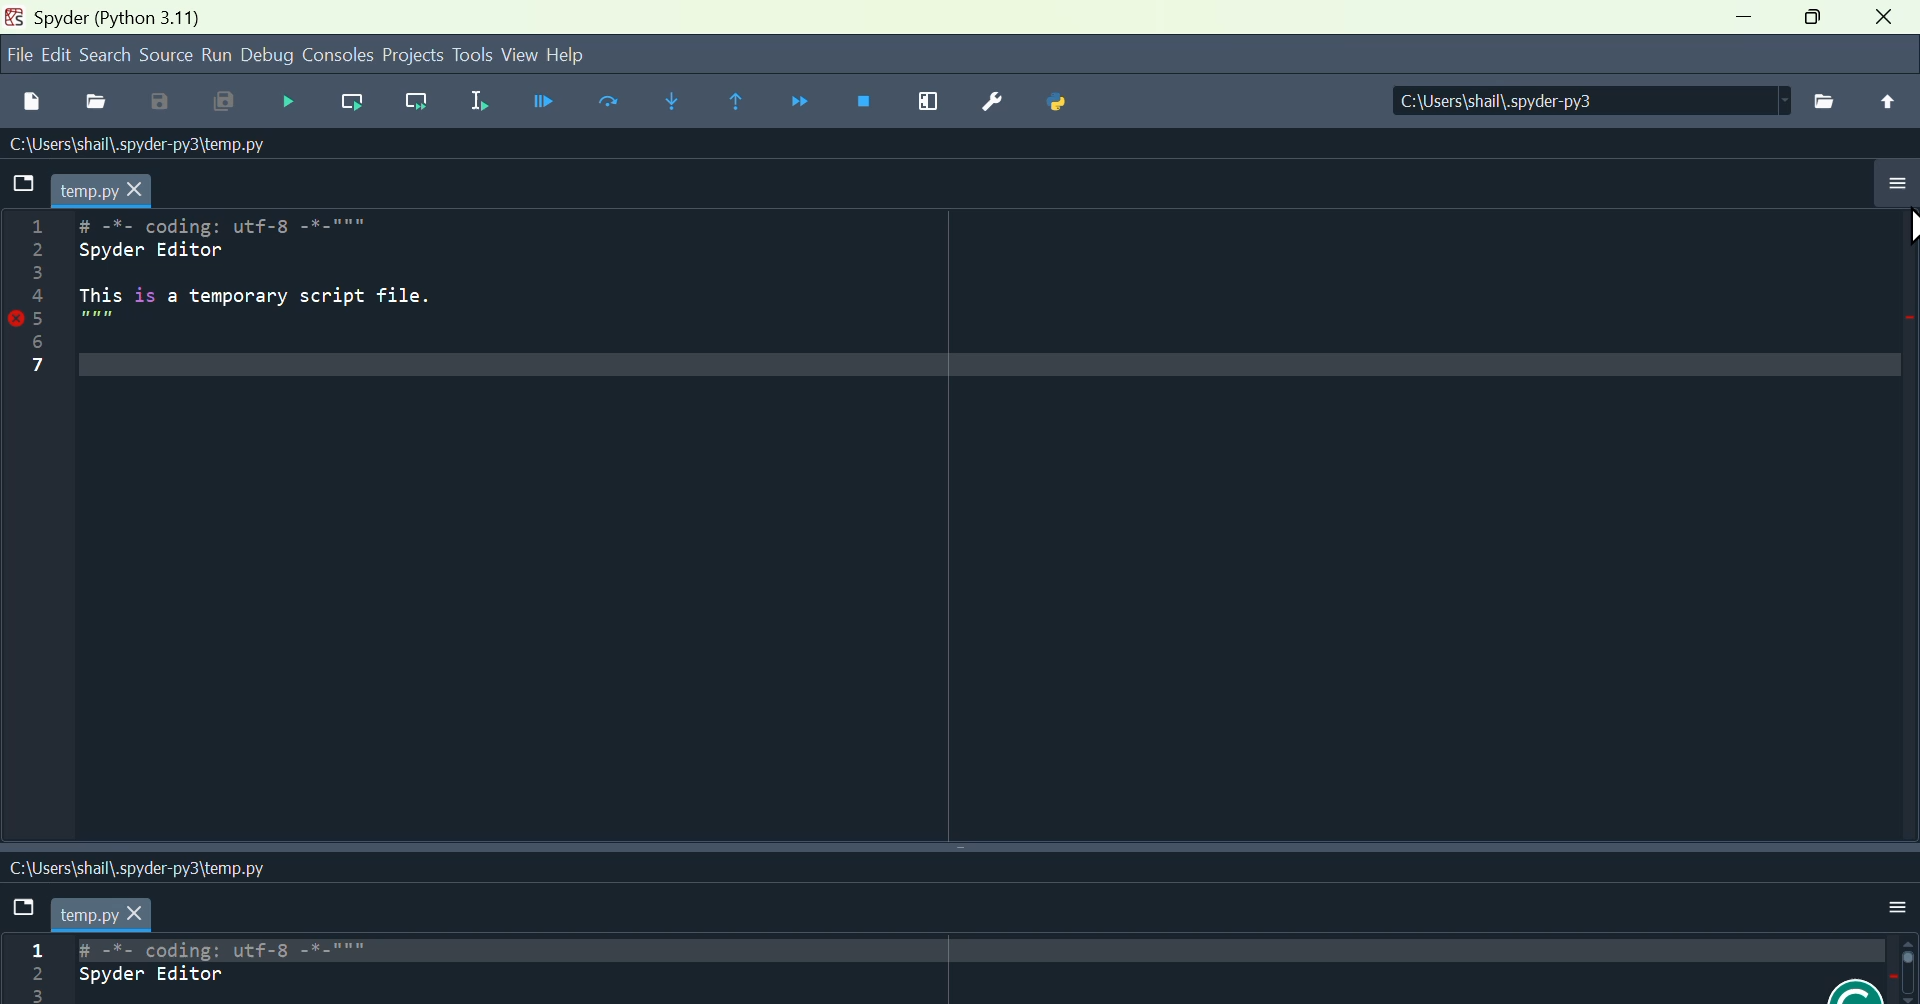  I want to click on , so click(59, 54).